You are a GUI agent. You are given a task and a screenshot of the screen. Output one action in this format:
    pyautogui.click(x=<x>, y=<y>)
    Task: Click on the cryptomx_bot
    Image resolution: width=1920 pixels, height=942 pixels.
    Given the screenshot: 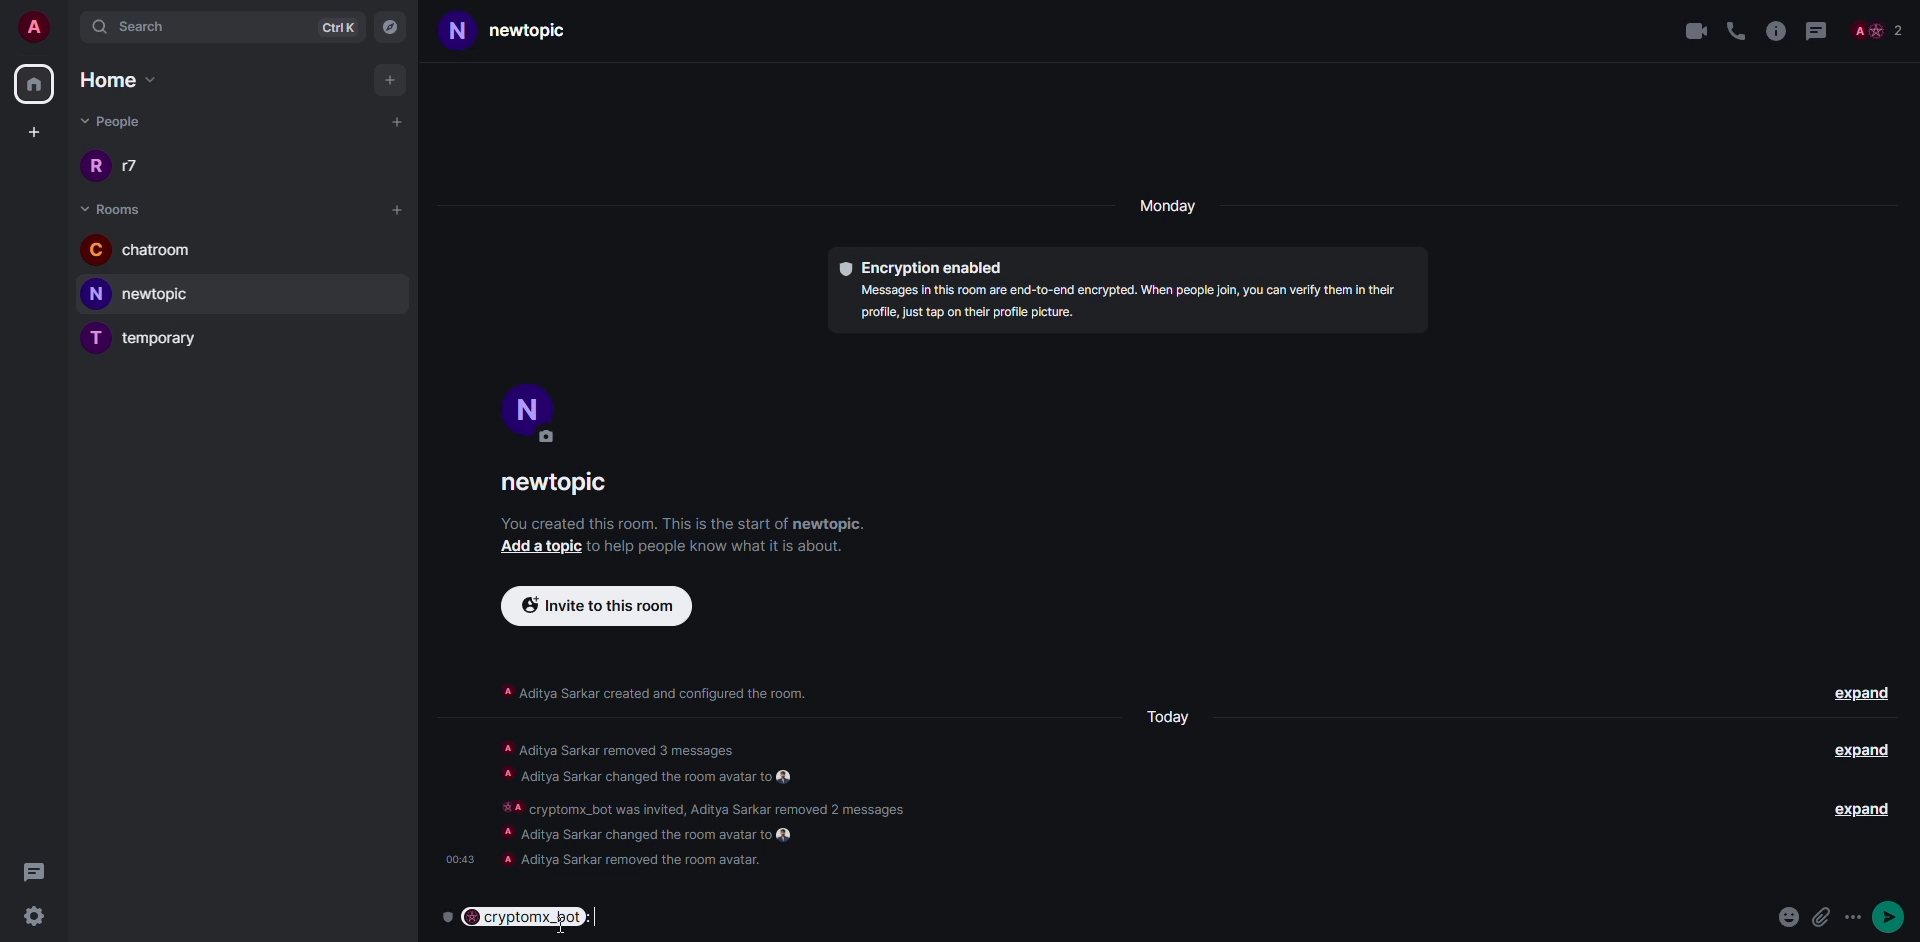 What is the action you would take?
    pyautogui.click(x=531, y=916)
    